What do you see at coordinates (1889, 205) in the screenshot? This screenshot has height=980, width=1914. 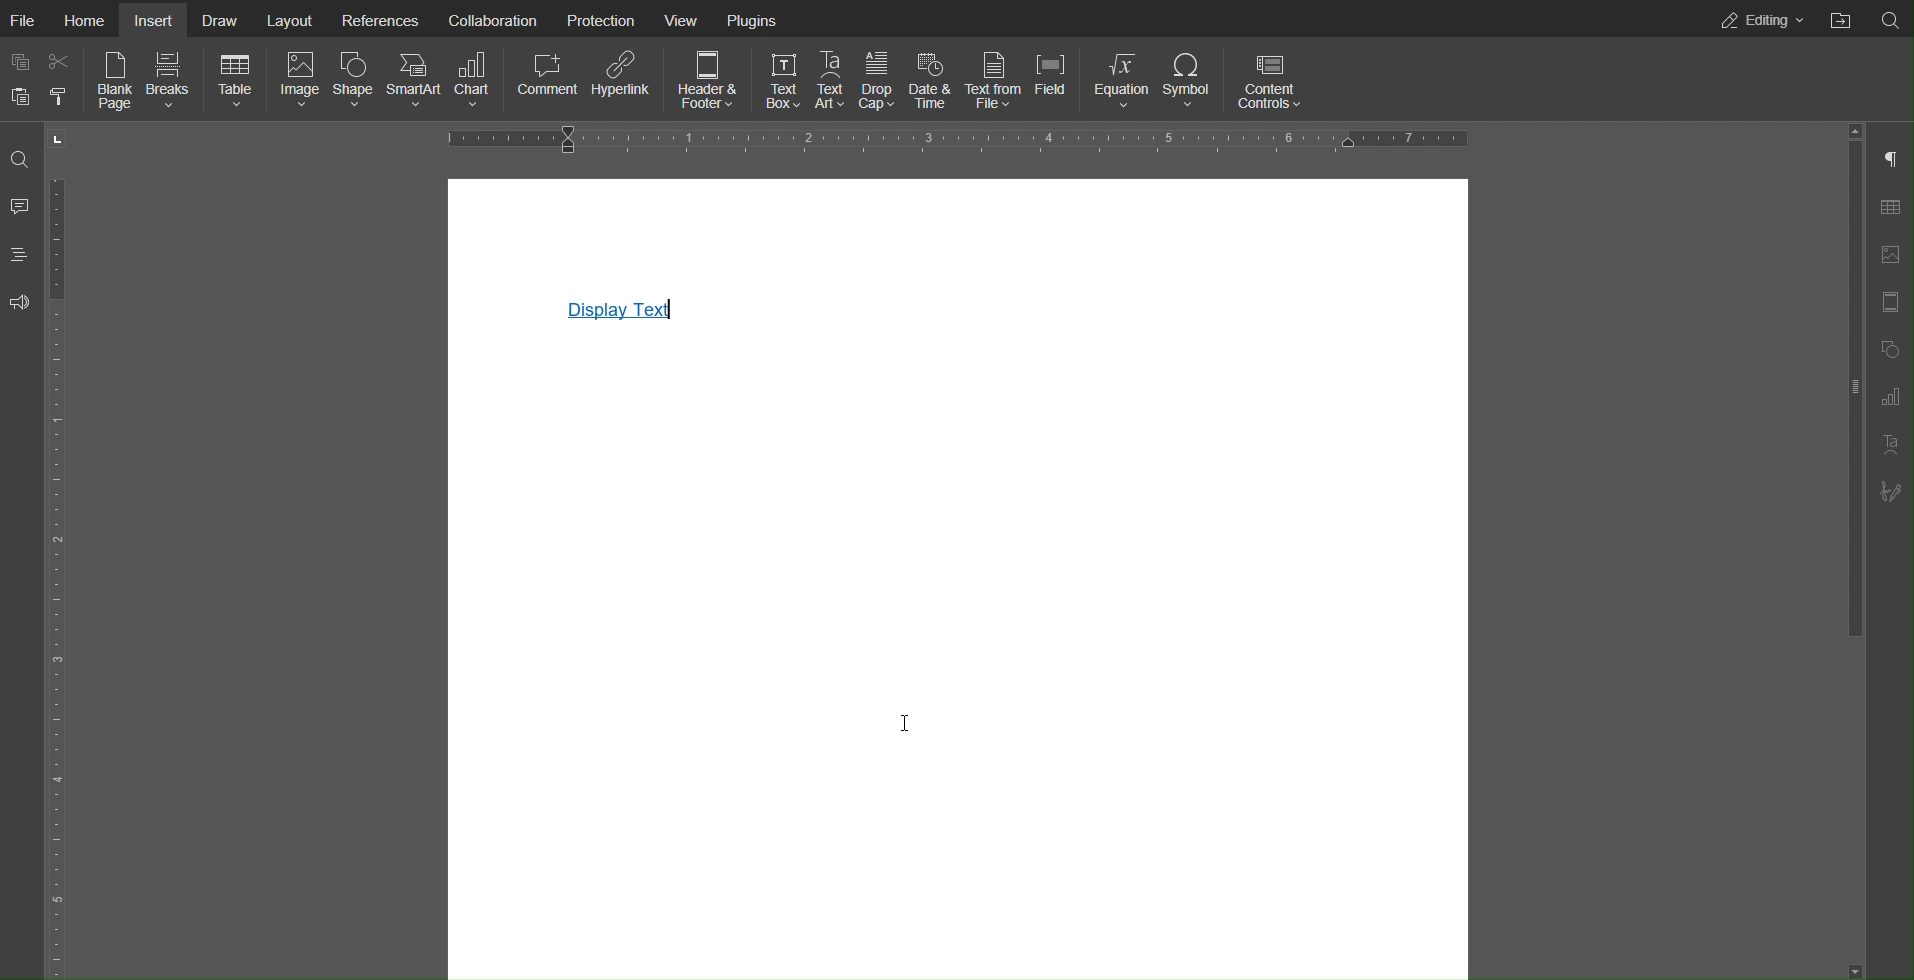 I see `Table Settings` at bounding box center [1889, 205].